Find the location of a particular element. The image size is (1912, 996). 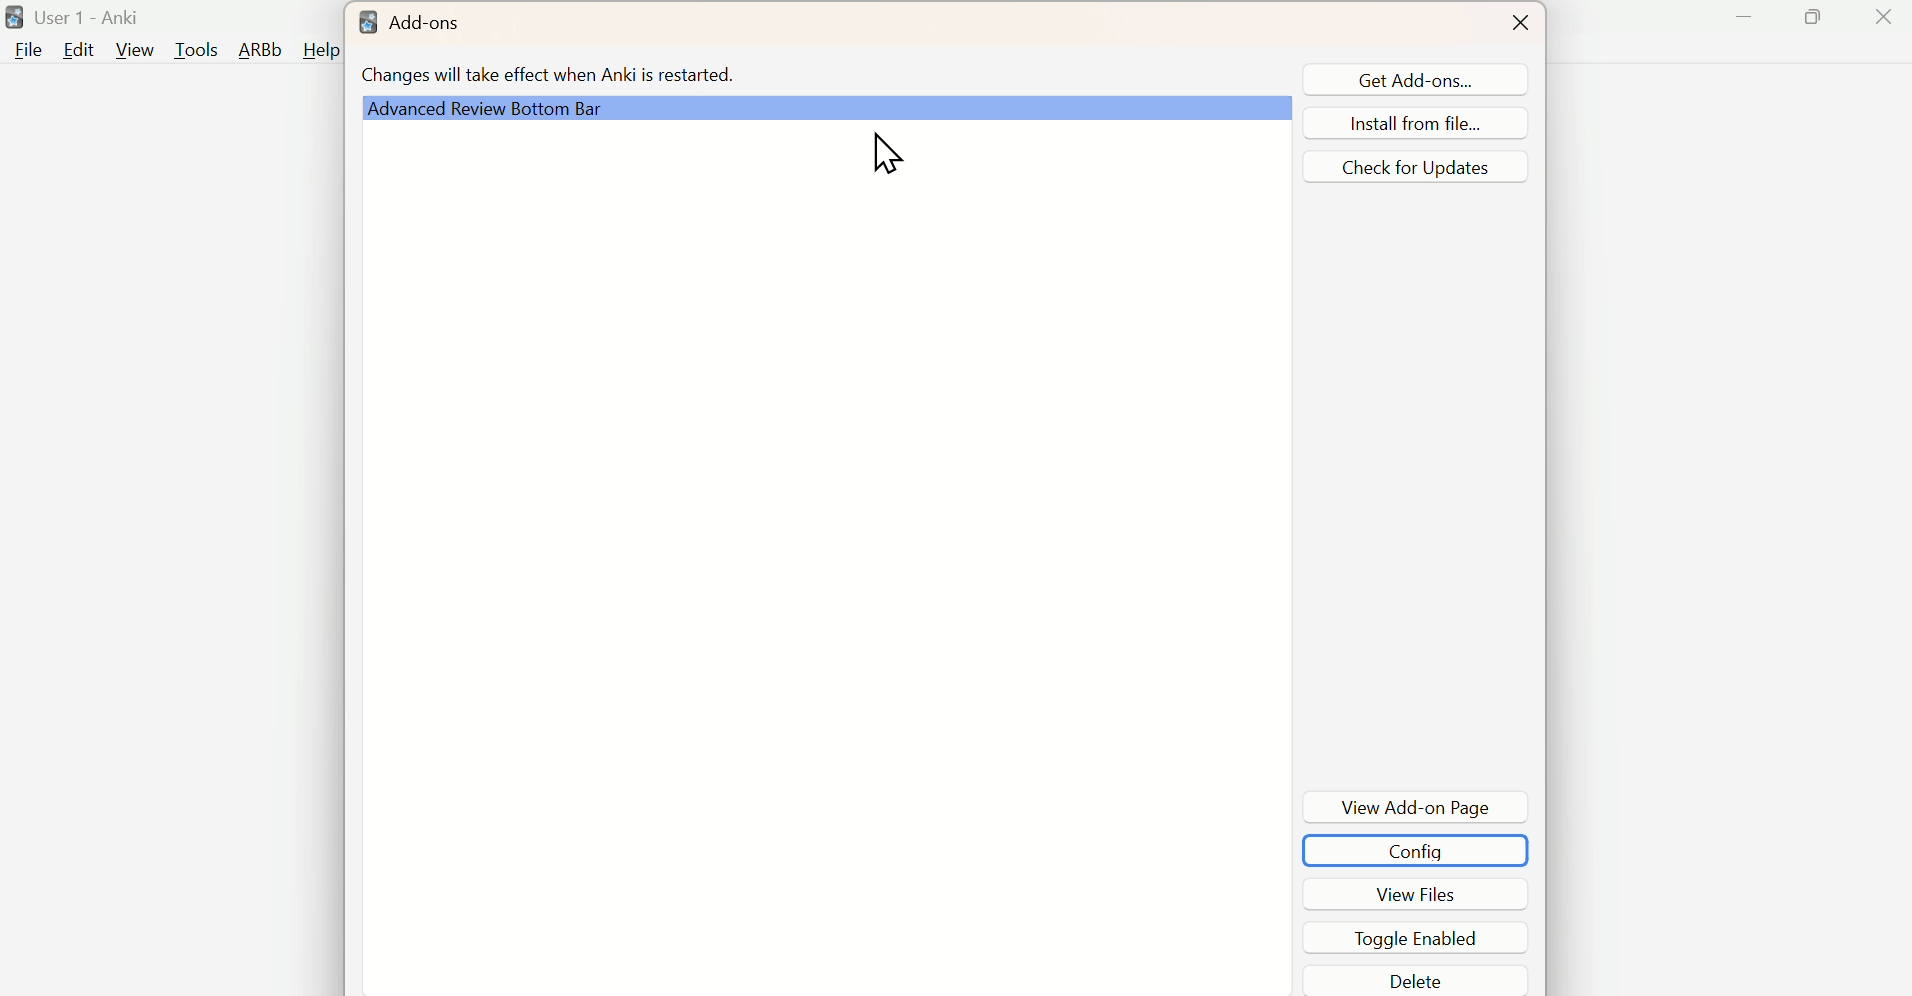

Add-ons is located at coordinates (408, 23).